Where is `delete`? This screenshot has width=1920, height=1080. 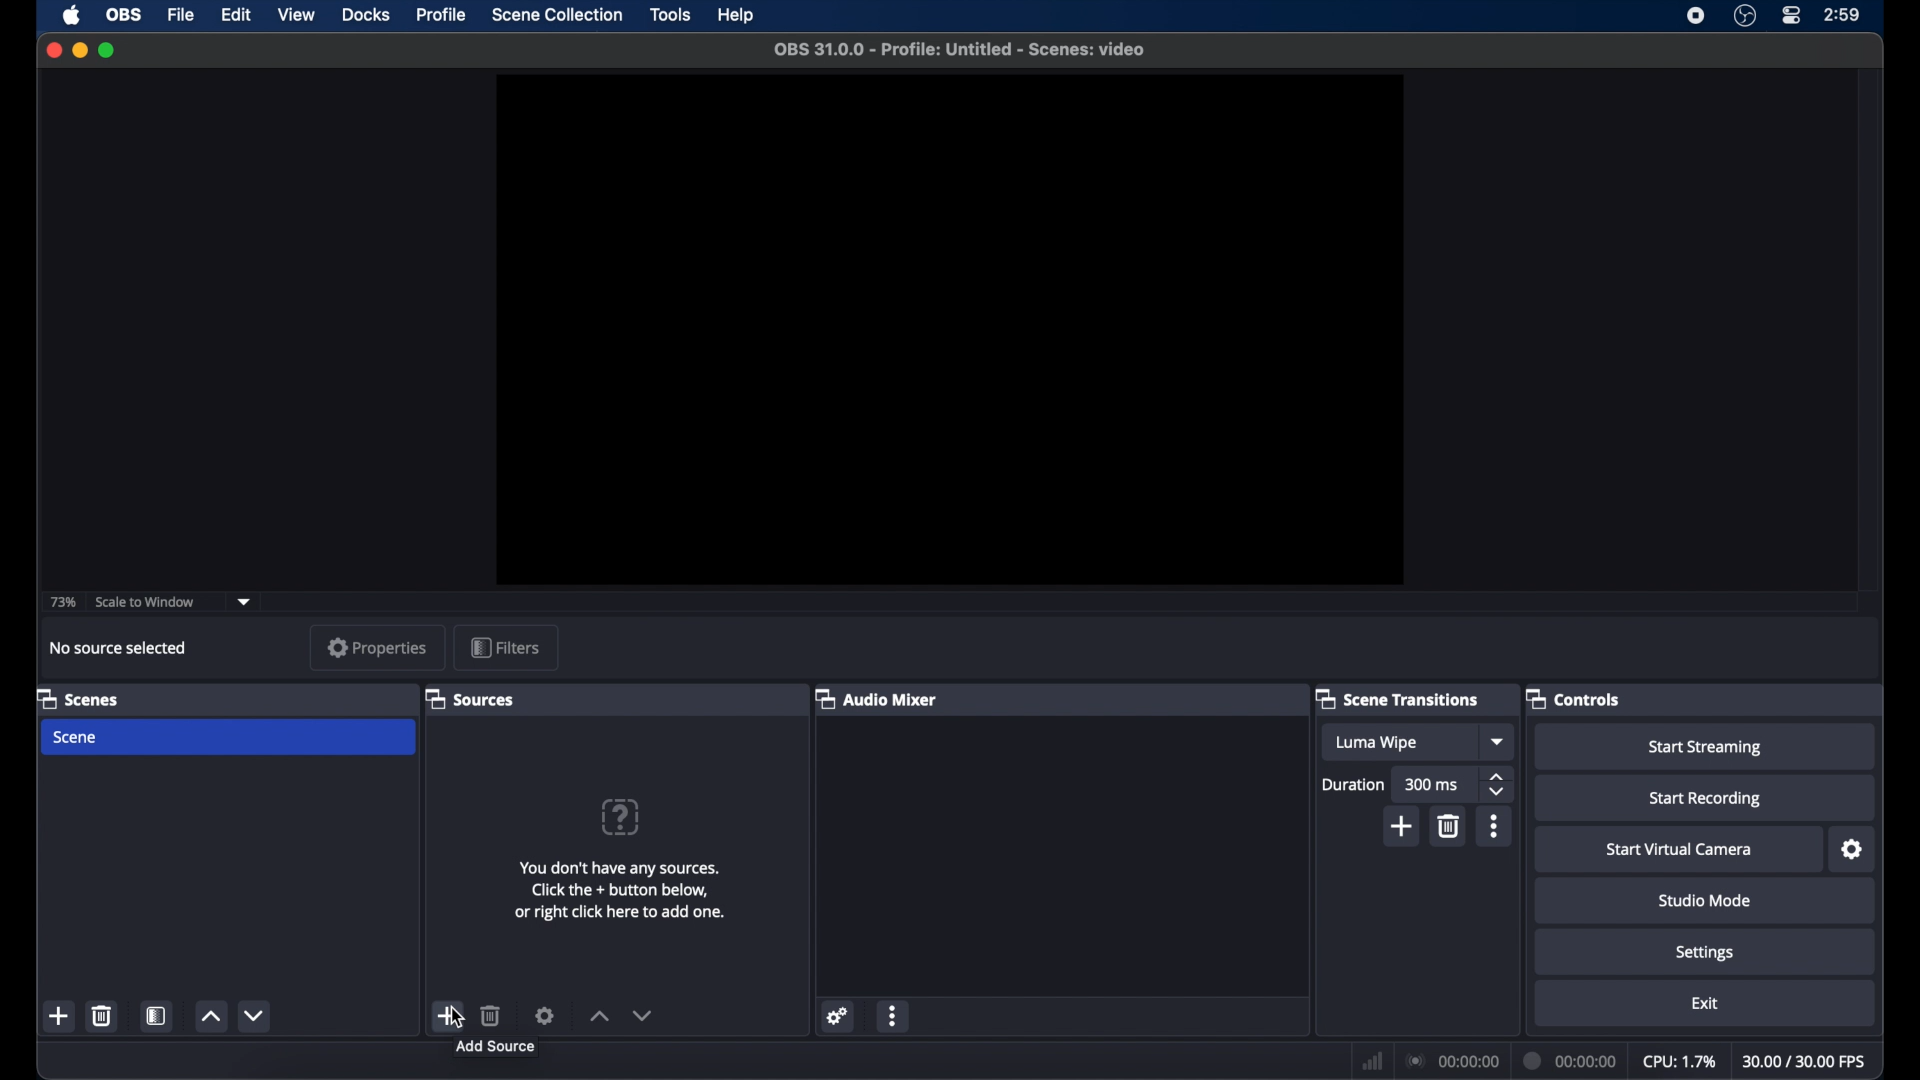 delete is located at coordinates (101, 1016).